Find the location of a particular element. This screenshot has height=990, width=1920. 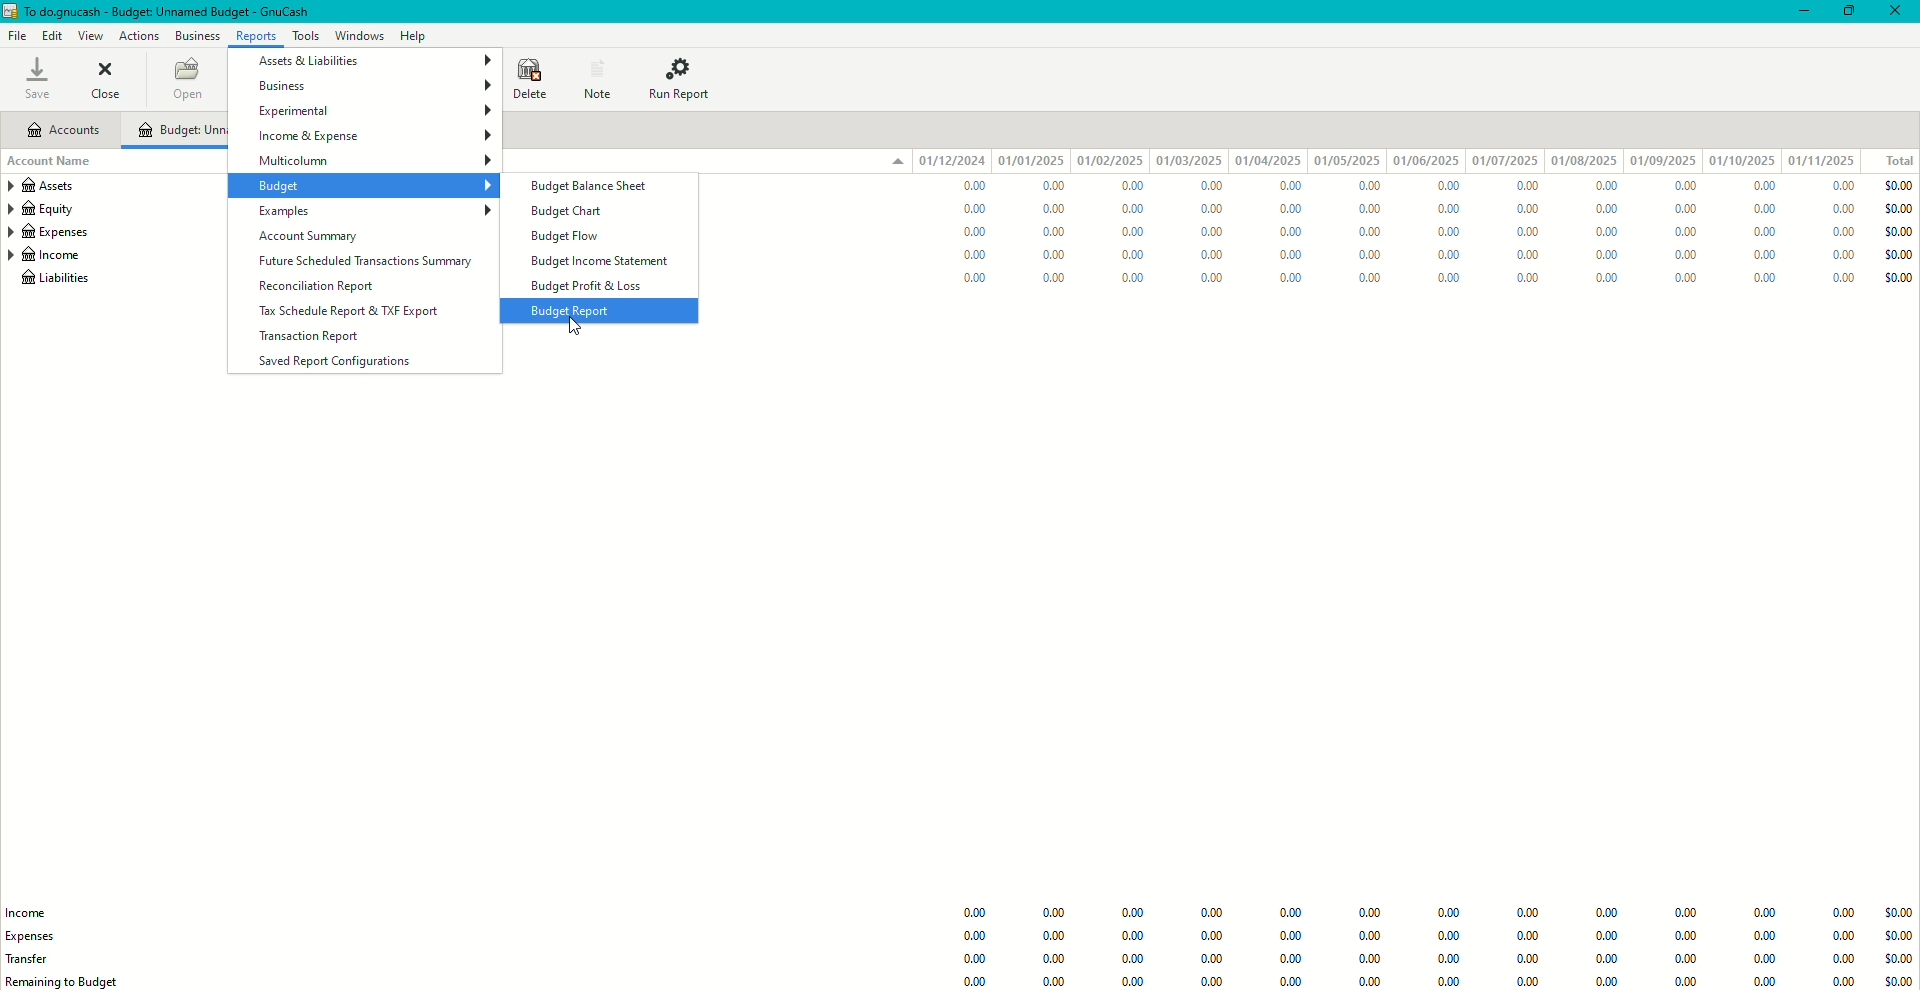

0.00 is located at coordinates (1448, 208).